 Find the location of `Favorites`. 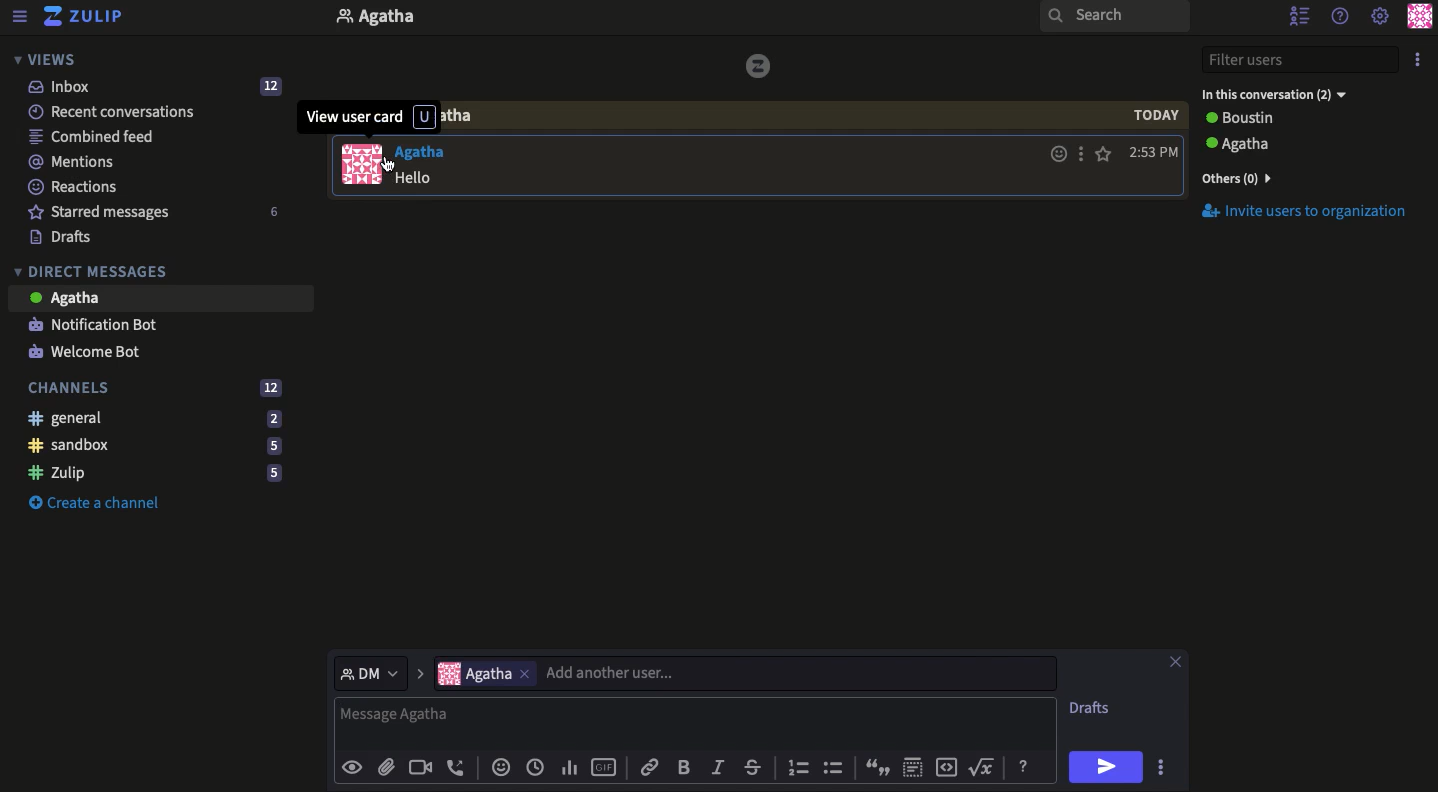

Favorites is located at coordinates (1103, 155).